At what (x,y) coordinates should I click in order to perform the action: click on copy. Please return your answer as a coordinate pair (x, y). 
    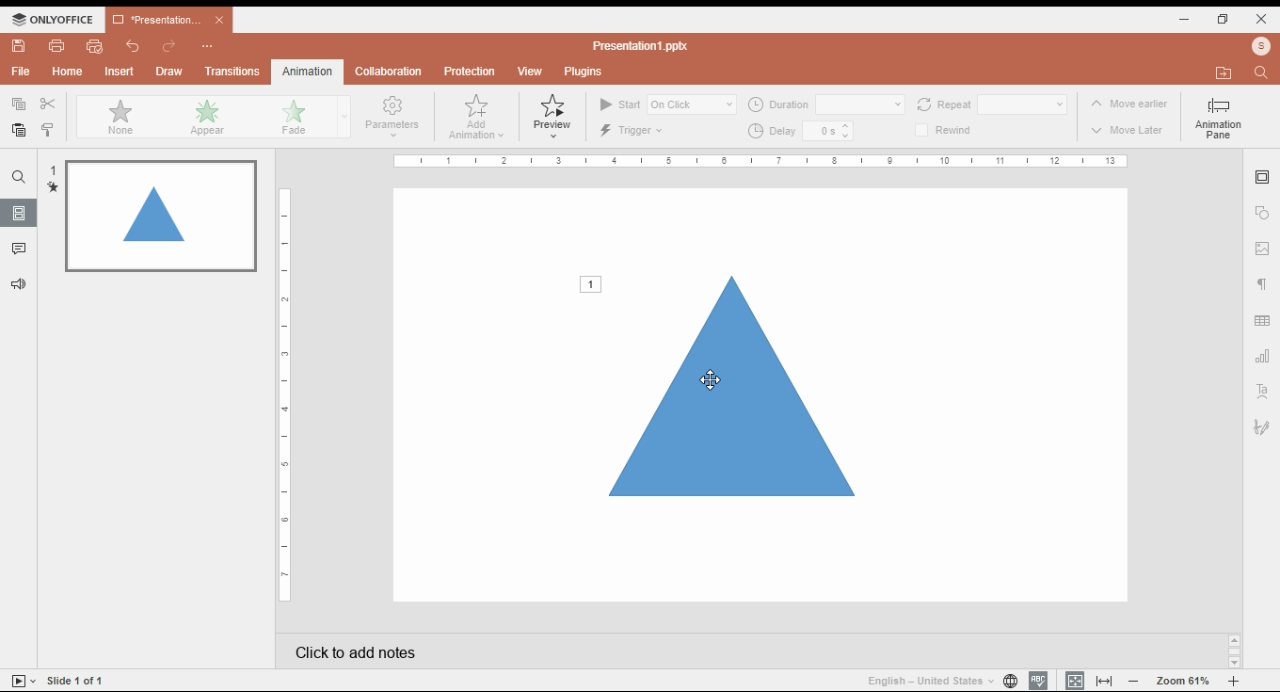
    Looking at the image, I should click on (19, 104).